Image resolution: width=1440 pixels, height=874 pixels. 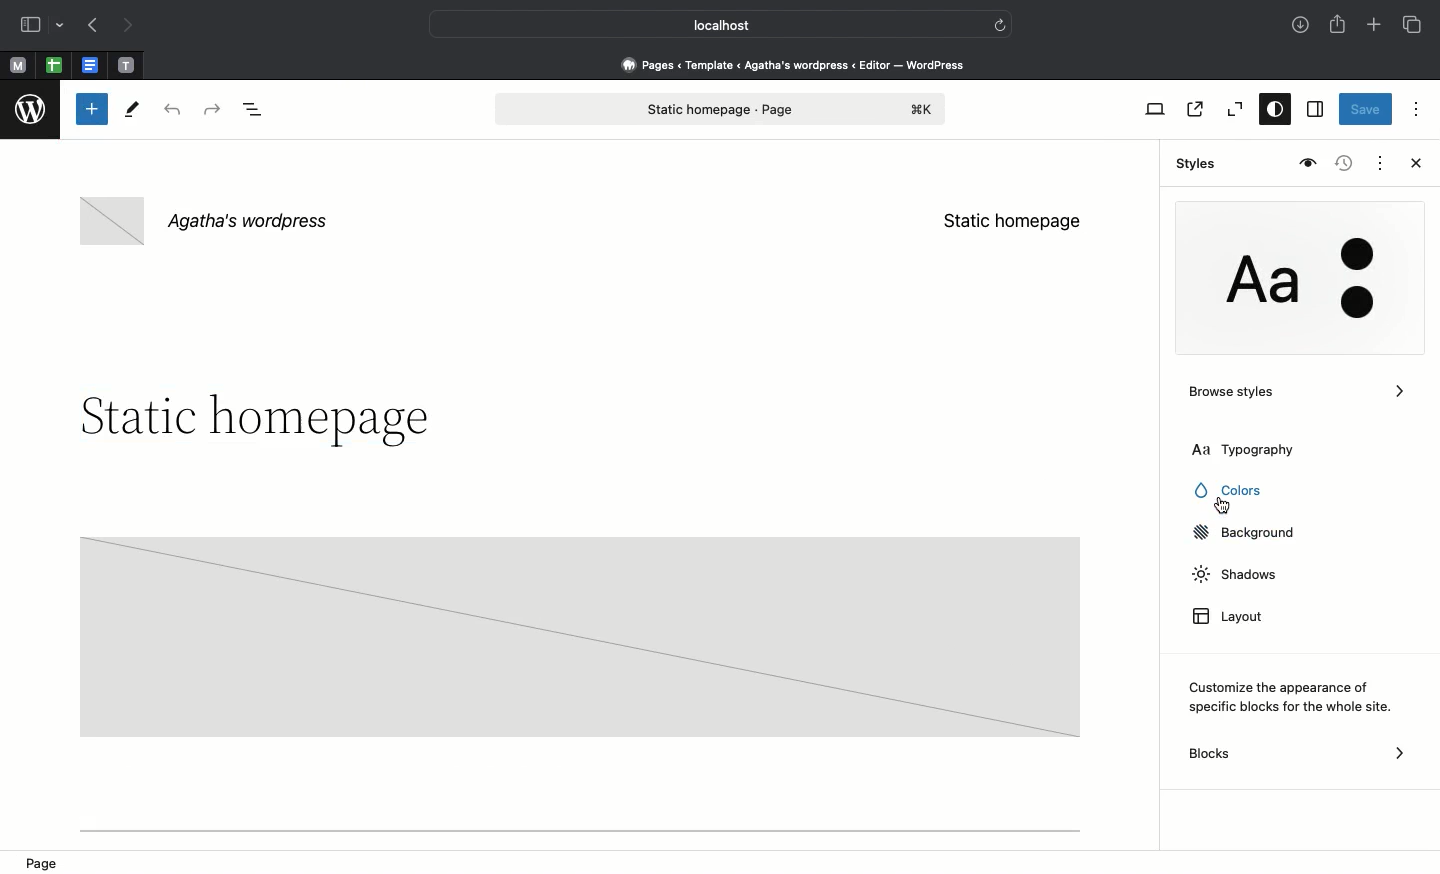 What do you see at coordinates (1238, 493) in the screenshot?
I see `Colors` at bounding box center [1238, 493].